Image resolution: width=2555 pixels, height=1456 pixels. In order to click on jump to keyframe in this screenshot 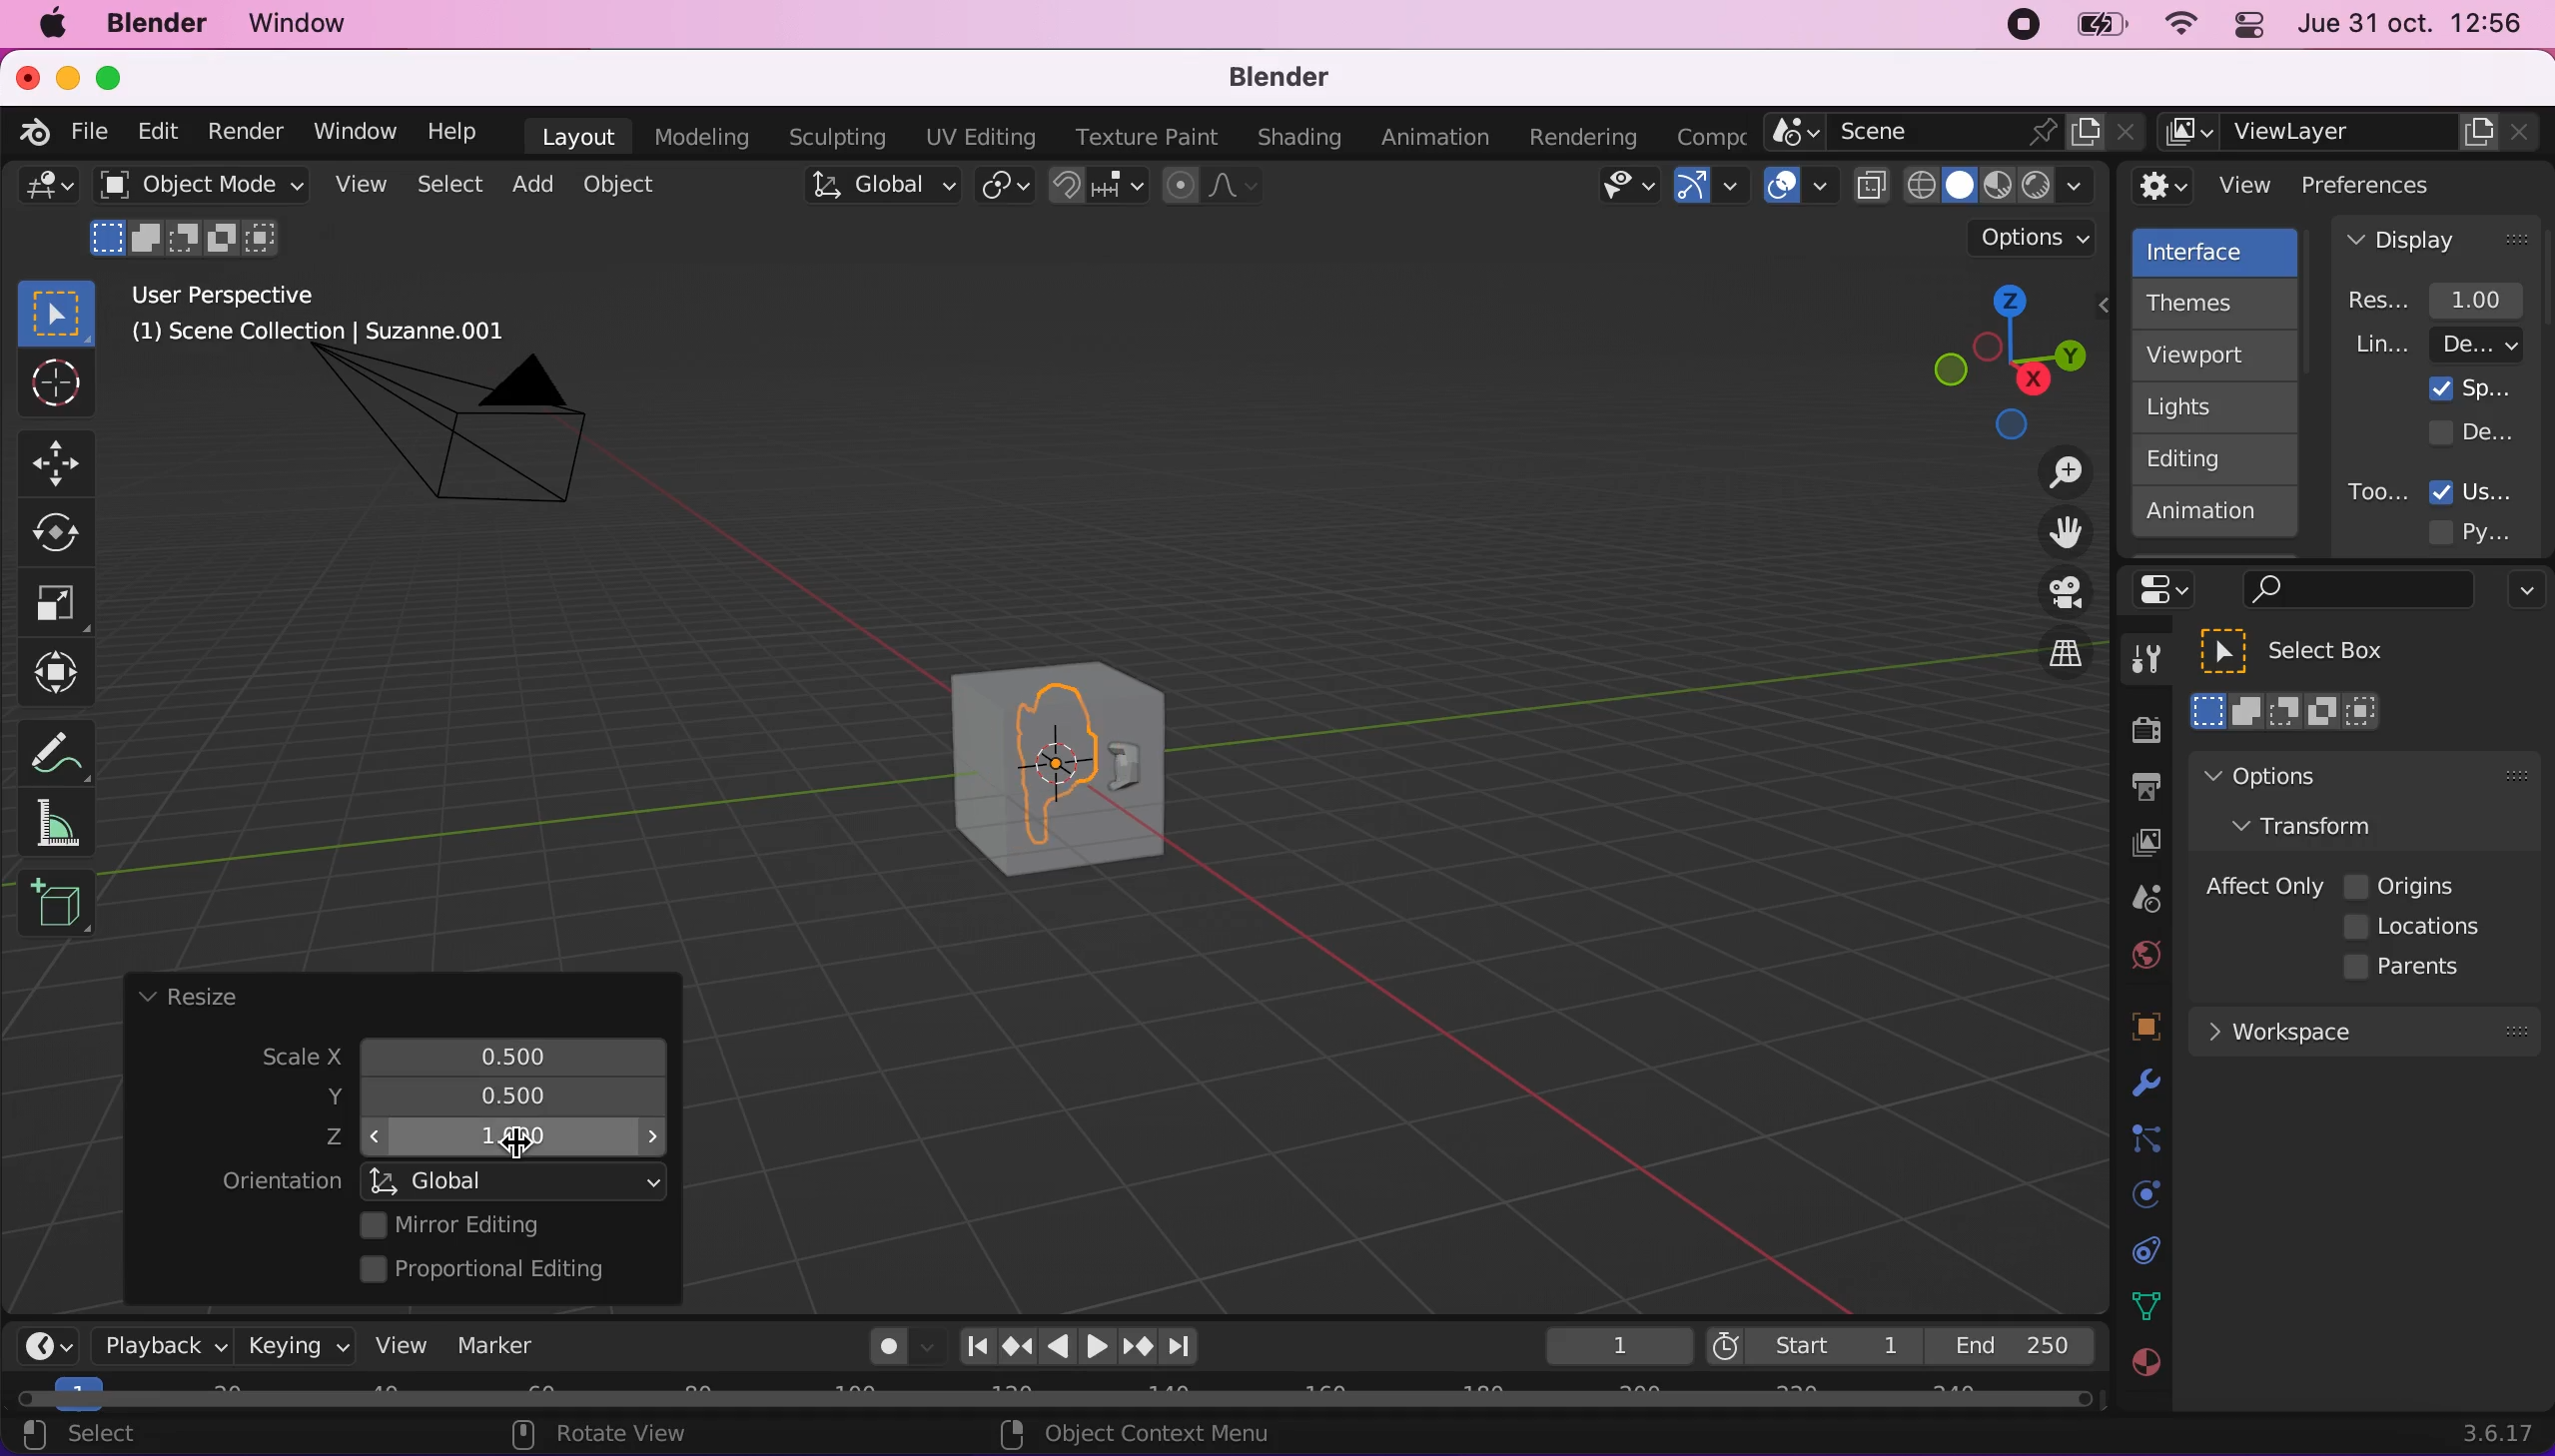, I will do `click(1017, 1346)`.